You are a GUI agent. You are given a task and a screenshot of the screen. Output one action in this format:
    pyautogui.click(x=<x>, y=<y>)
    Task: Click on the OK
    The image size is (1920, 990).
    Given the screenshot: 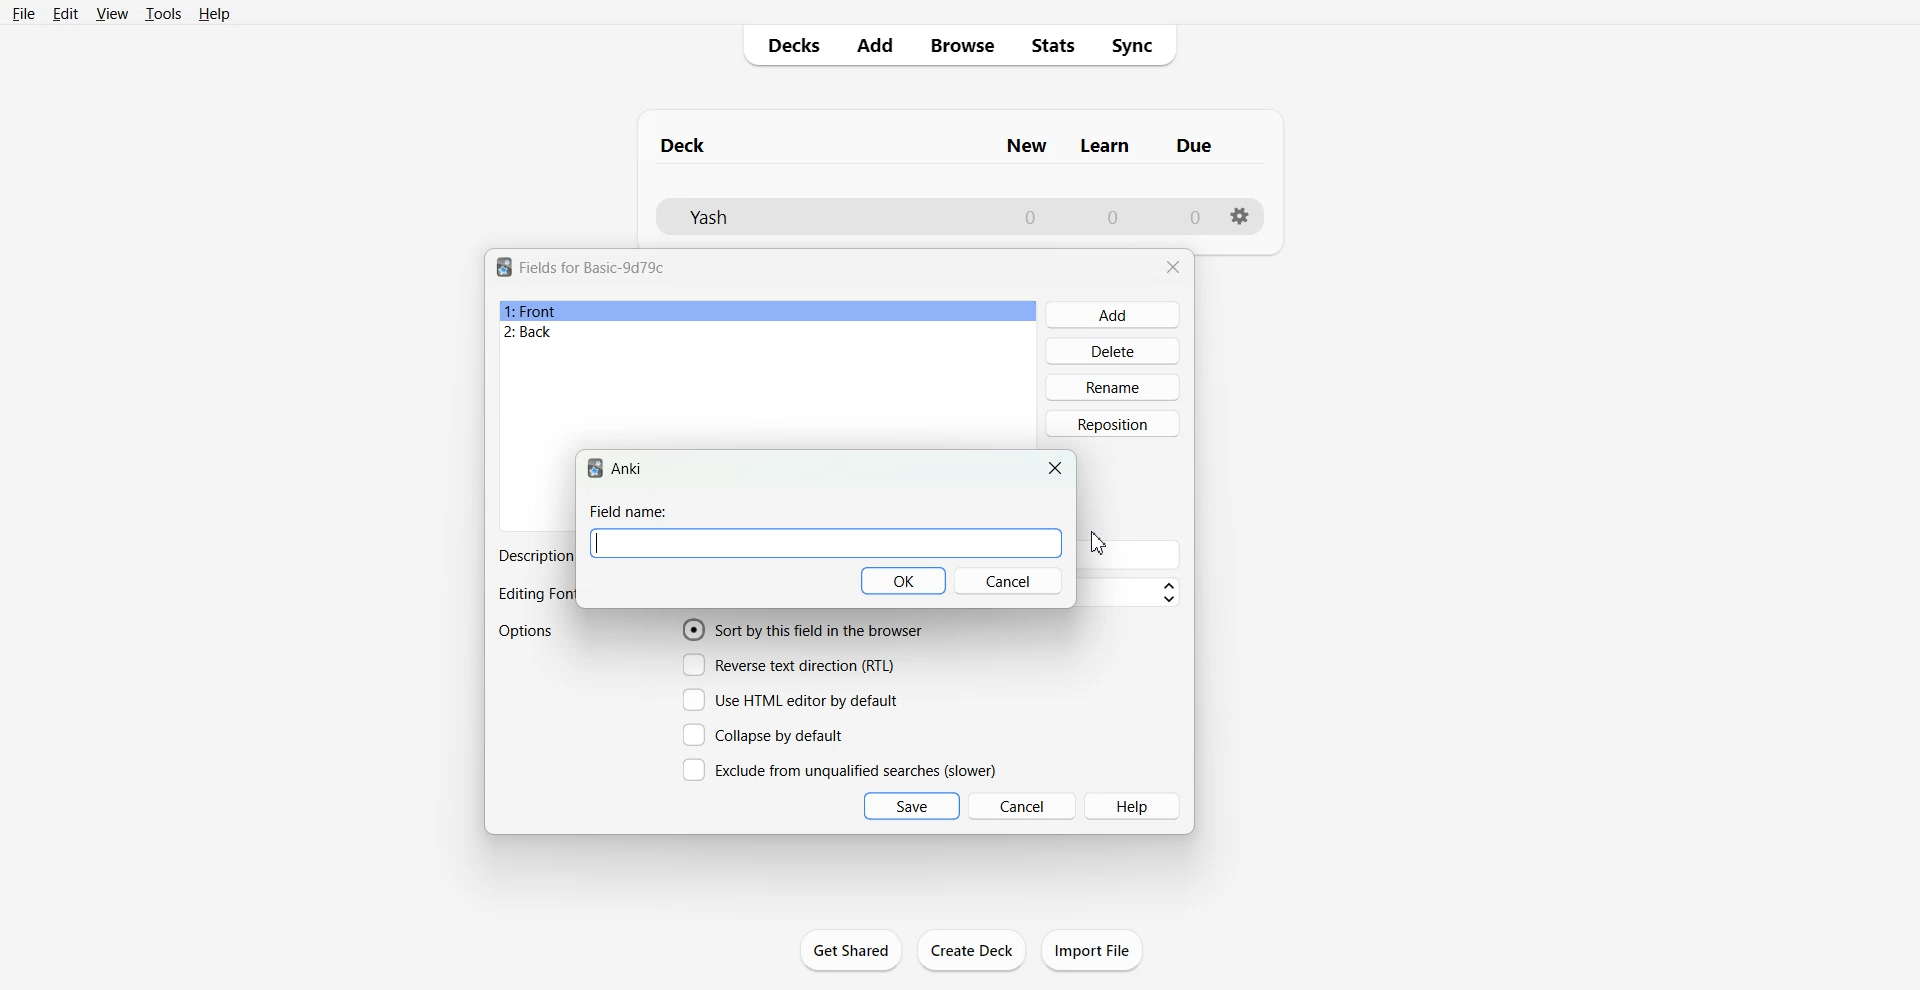 What is the action you would take?
    pyautogui.click(x=905, y=581)
    